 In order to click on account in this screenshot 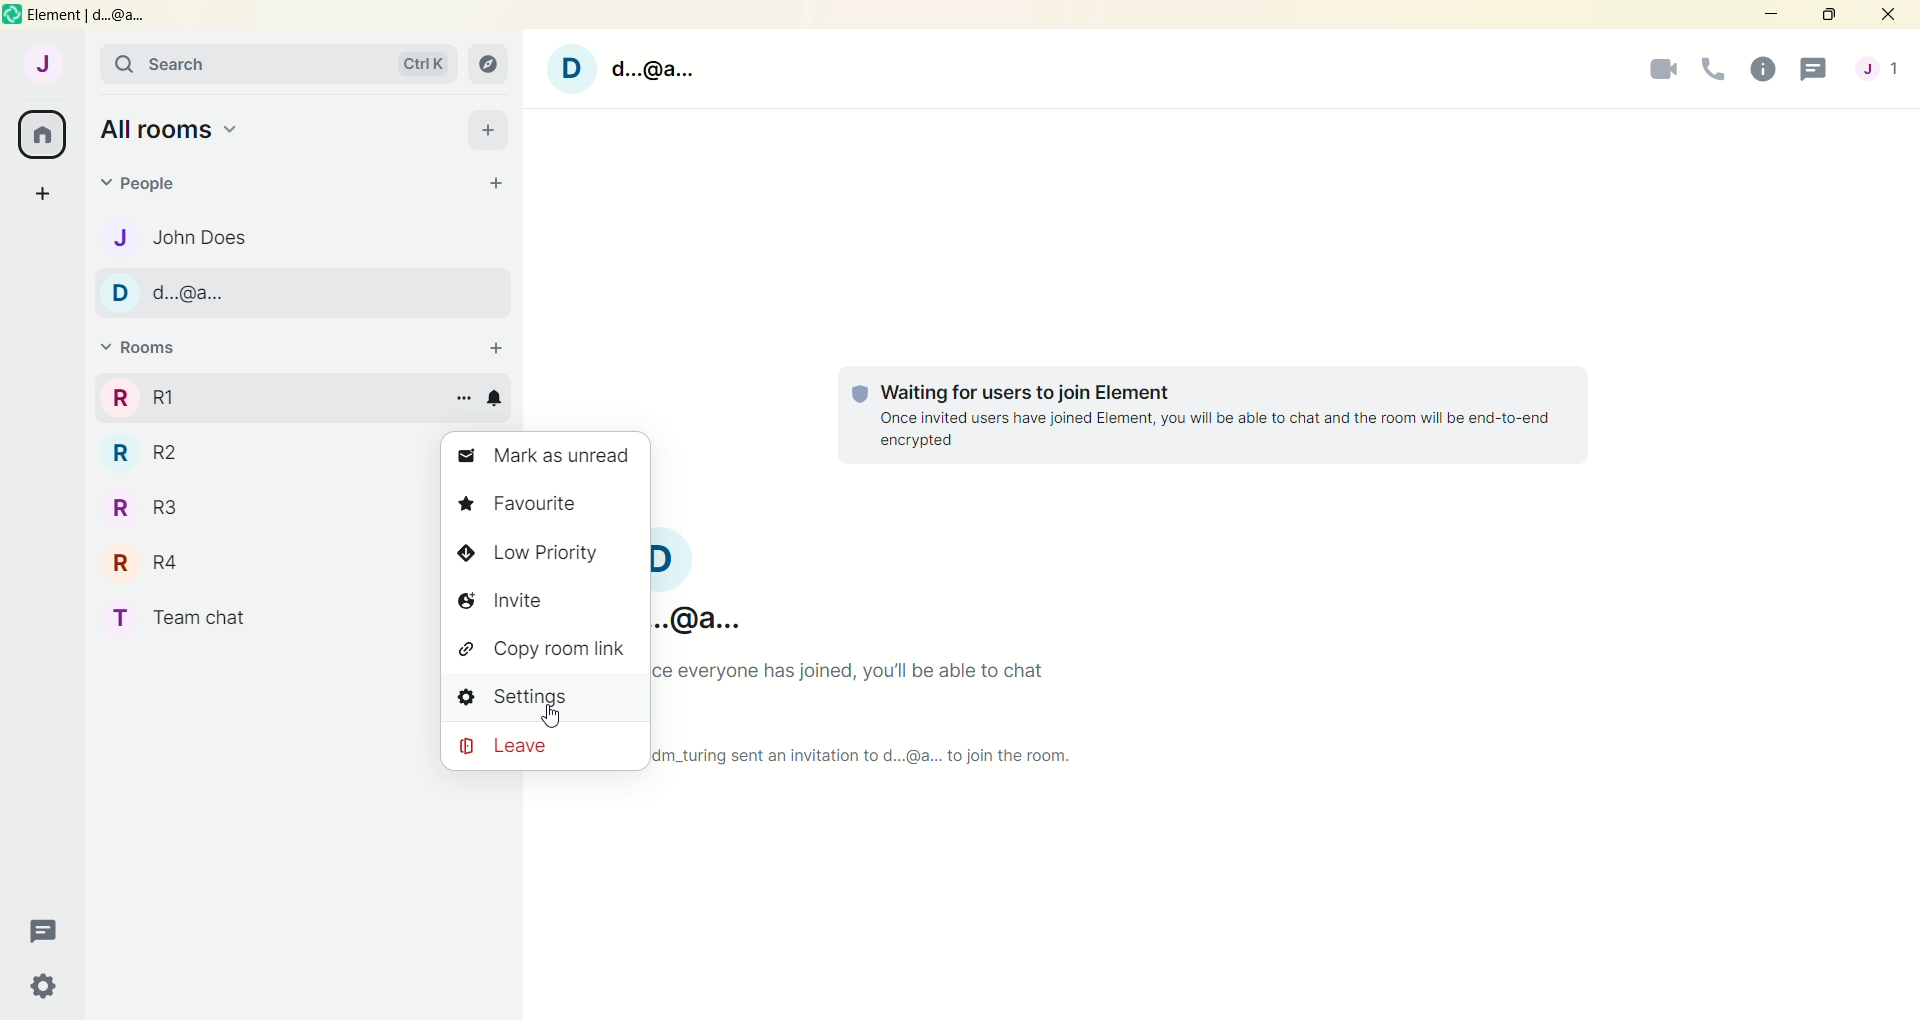, I will do `click(1879, 68)`.